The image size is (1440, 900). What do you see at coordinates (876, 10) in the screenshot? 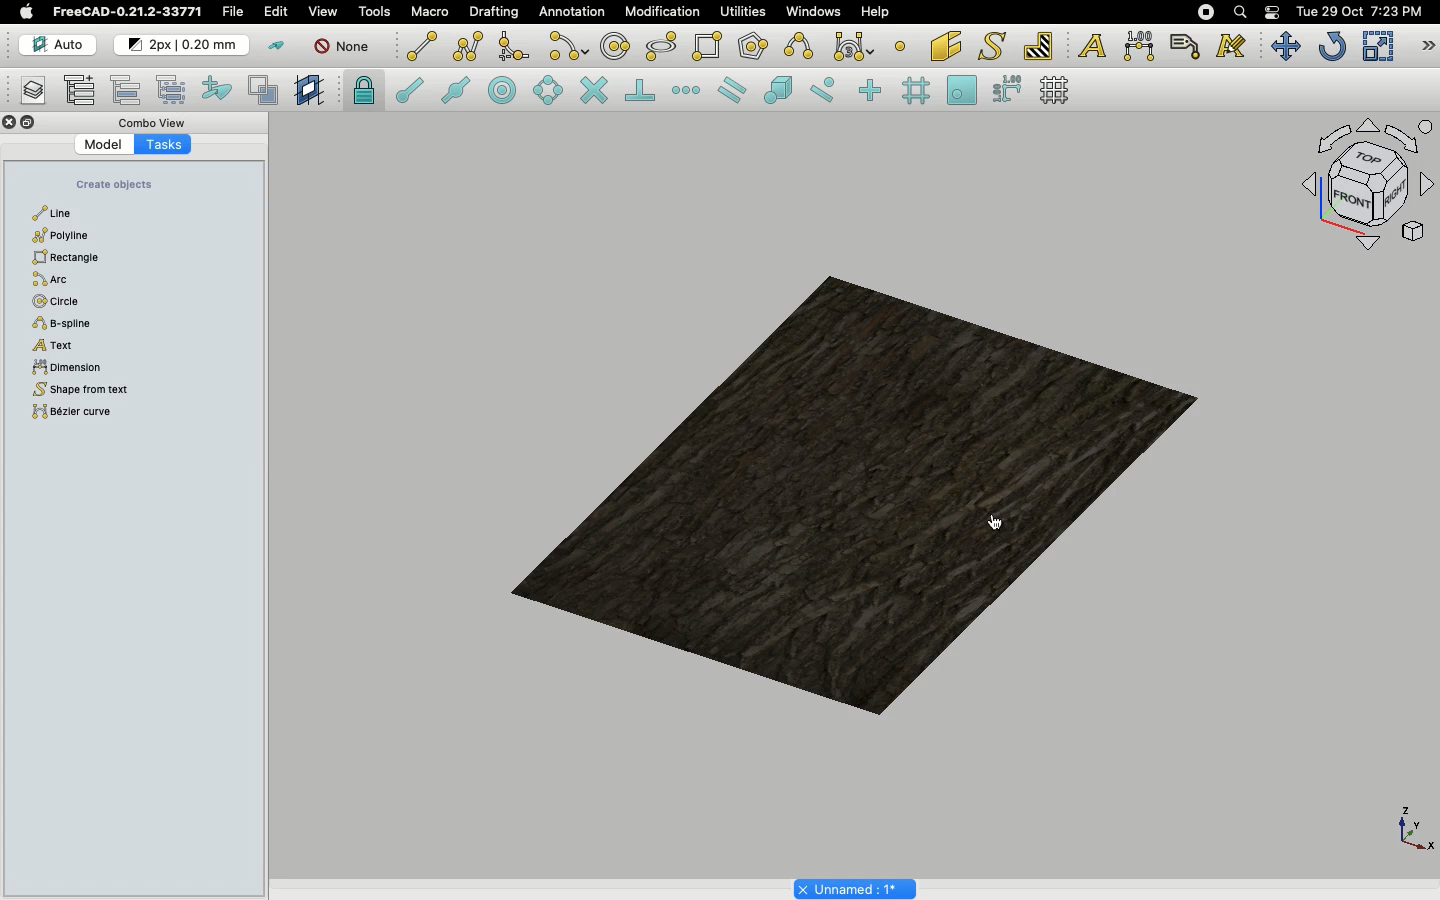
I see `Help` at bounding box center [876, 10].